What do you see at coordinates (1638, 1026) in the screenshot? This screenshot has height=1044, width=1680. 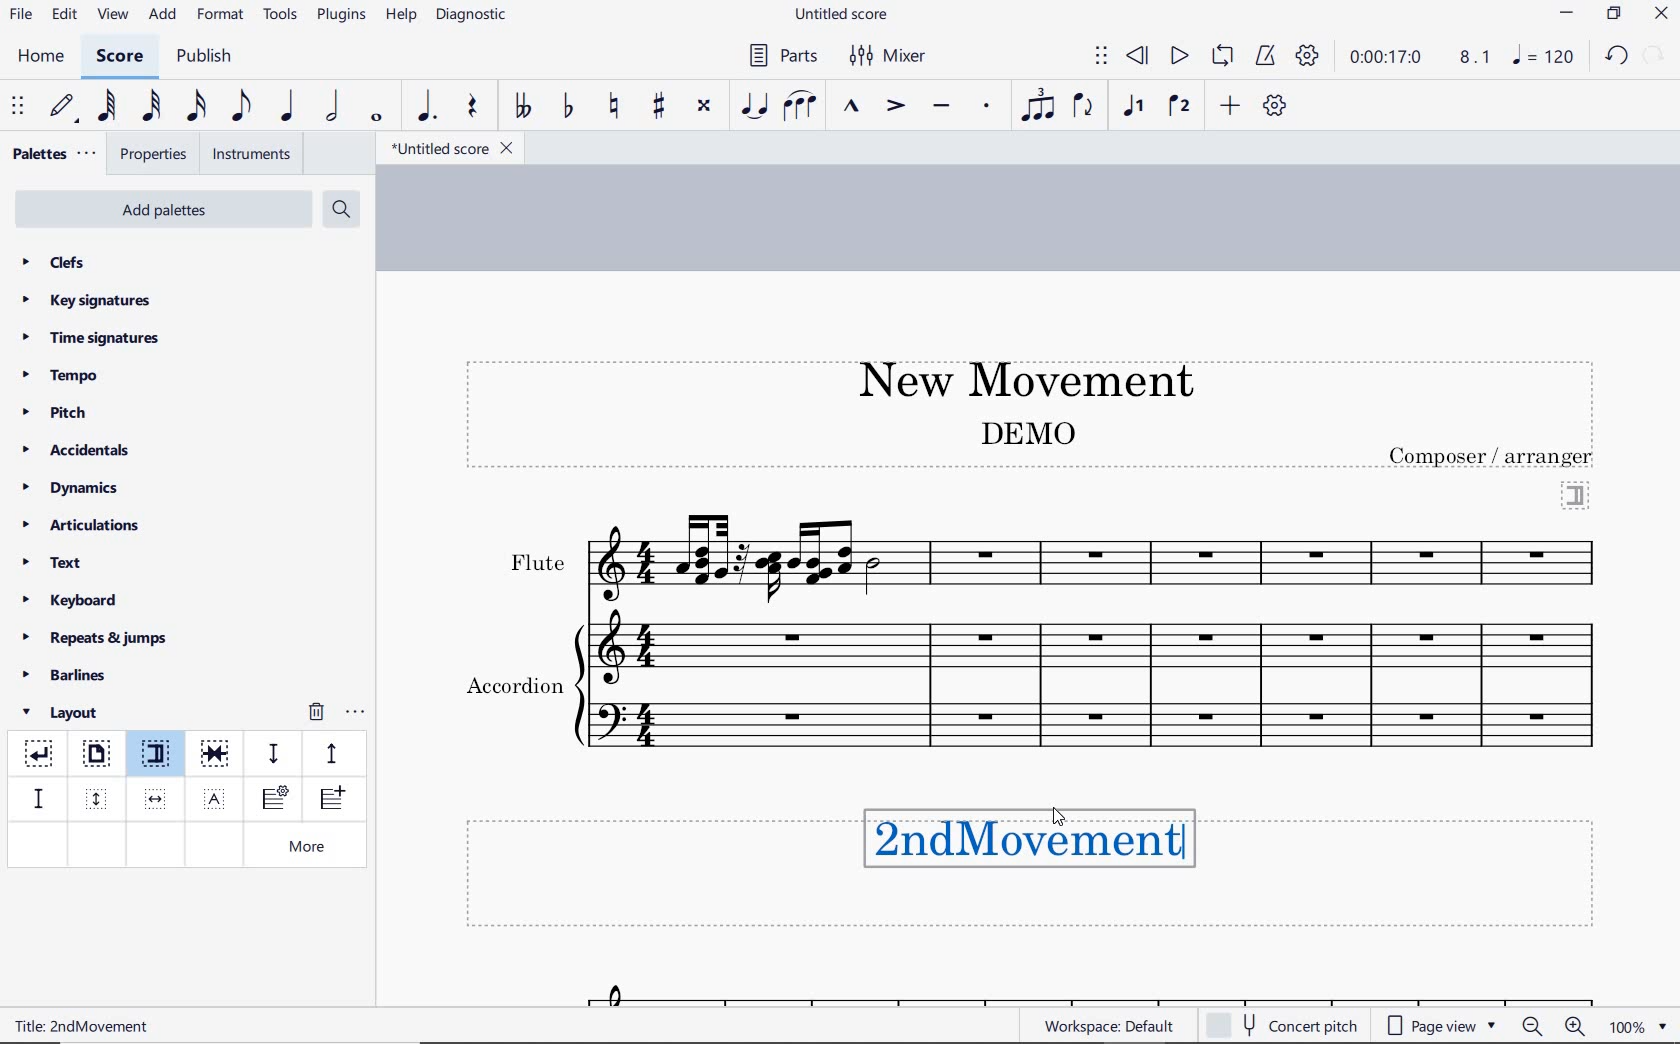 I see `zoom factor` at bounding box center [1638, 1026].